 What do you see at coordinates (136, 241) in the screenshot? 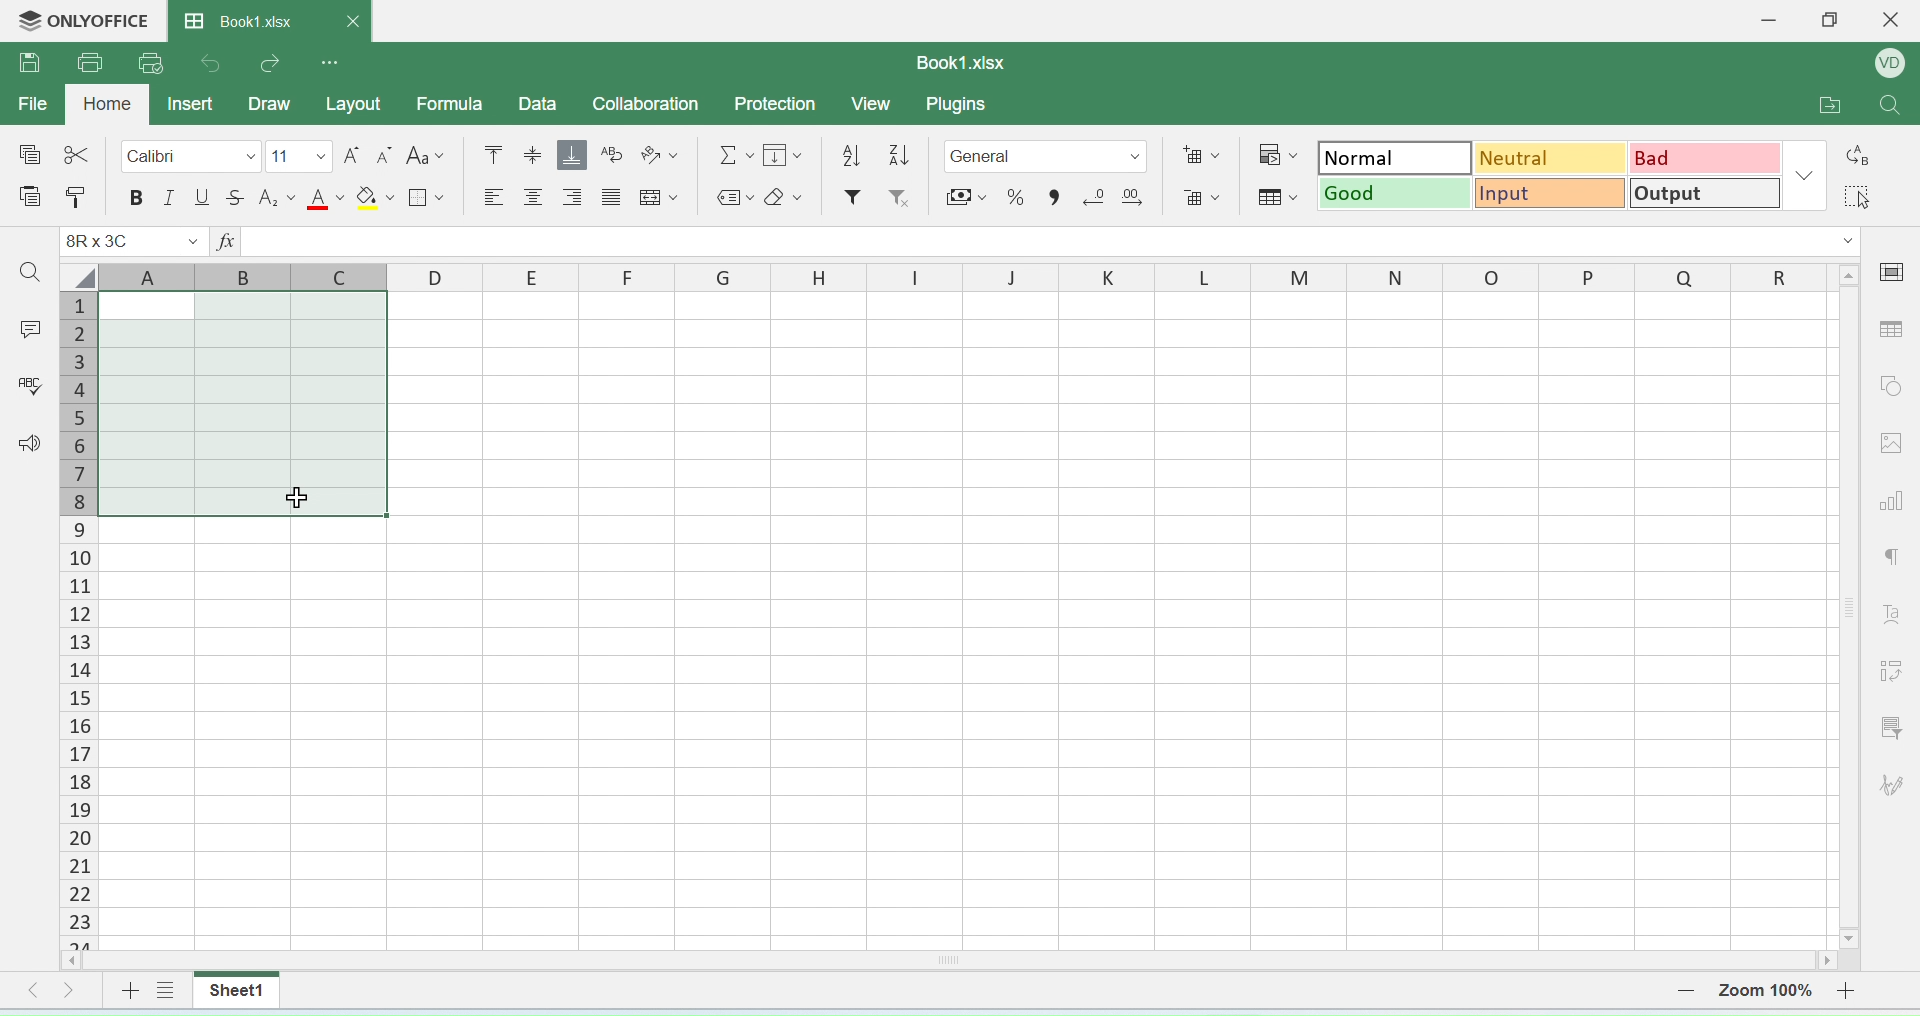
I see `cell name` at bounding box center [136, 241].